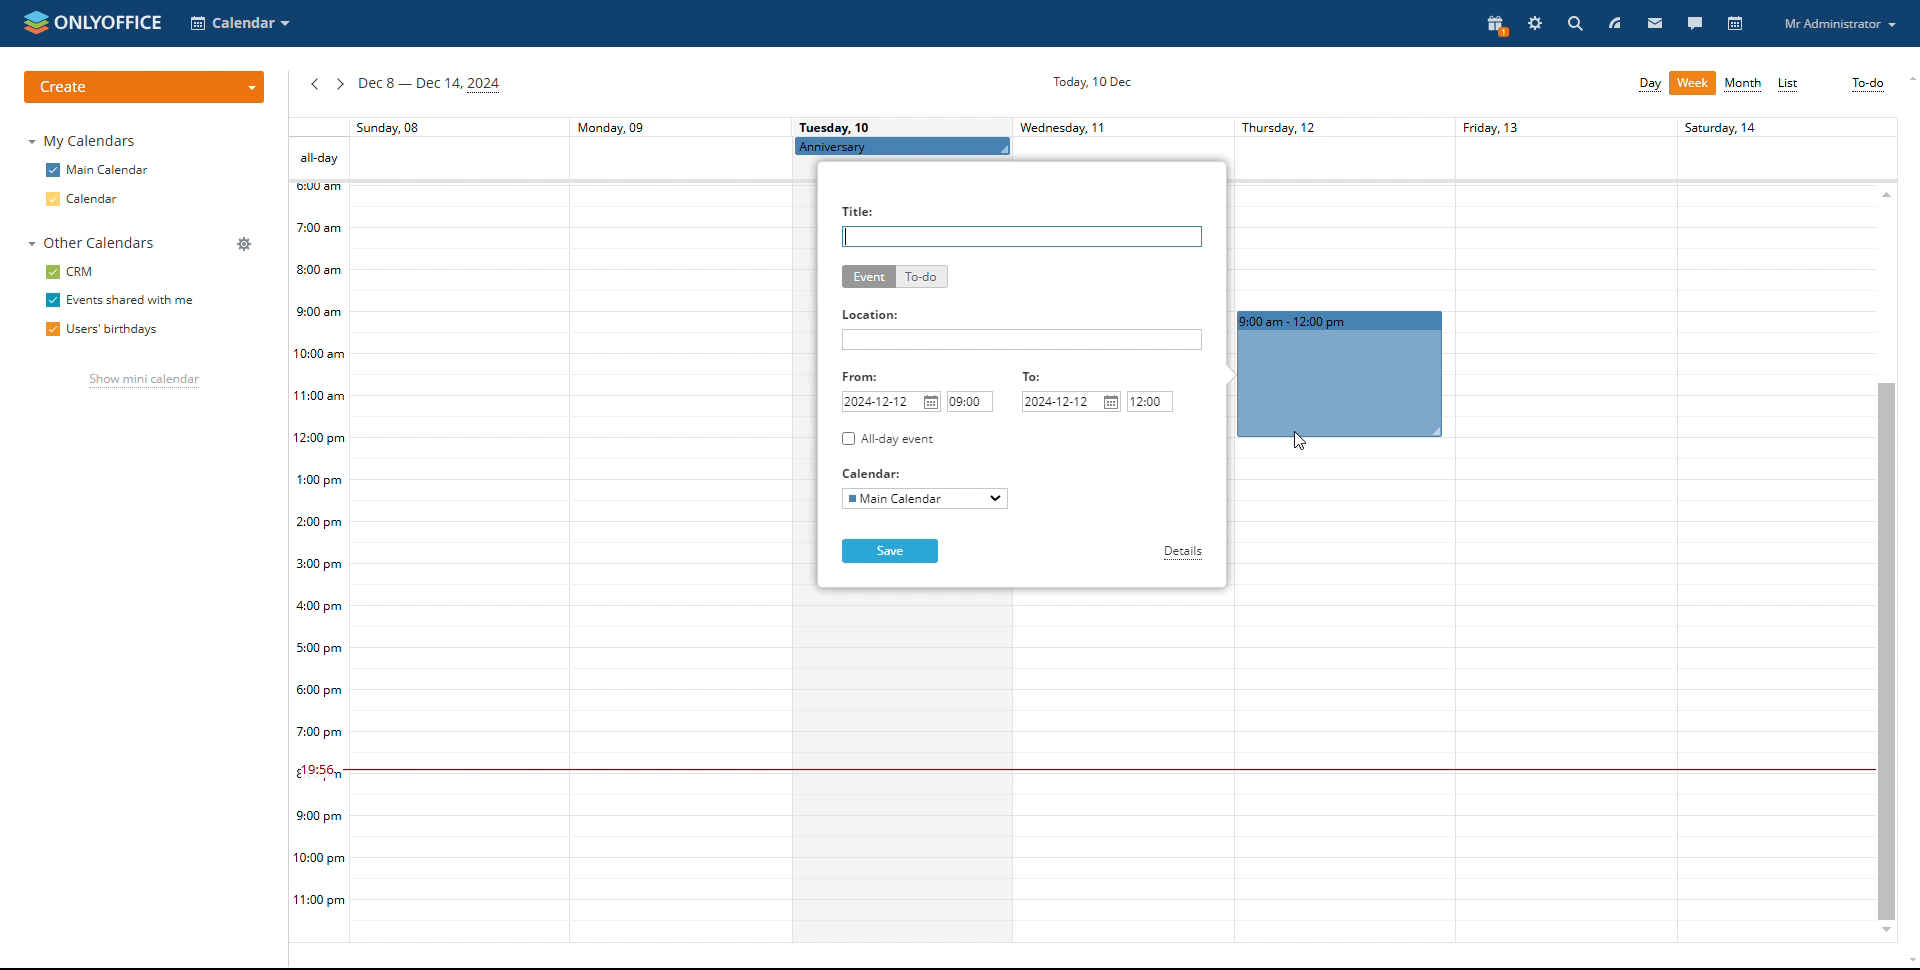 Image resolution: width=1920 pixels, height=970 pixels. I want to click on add title, so click(1021, 237).